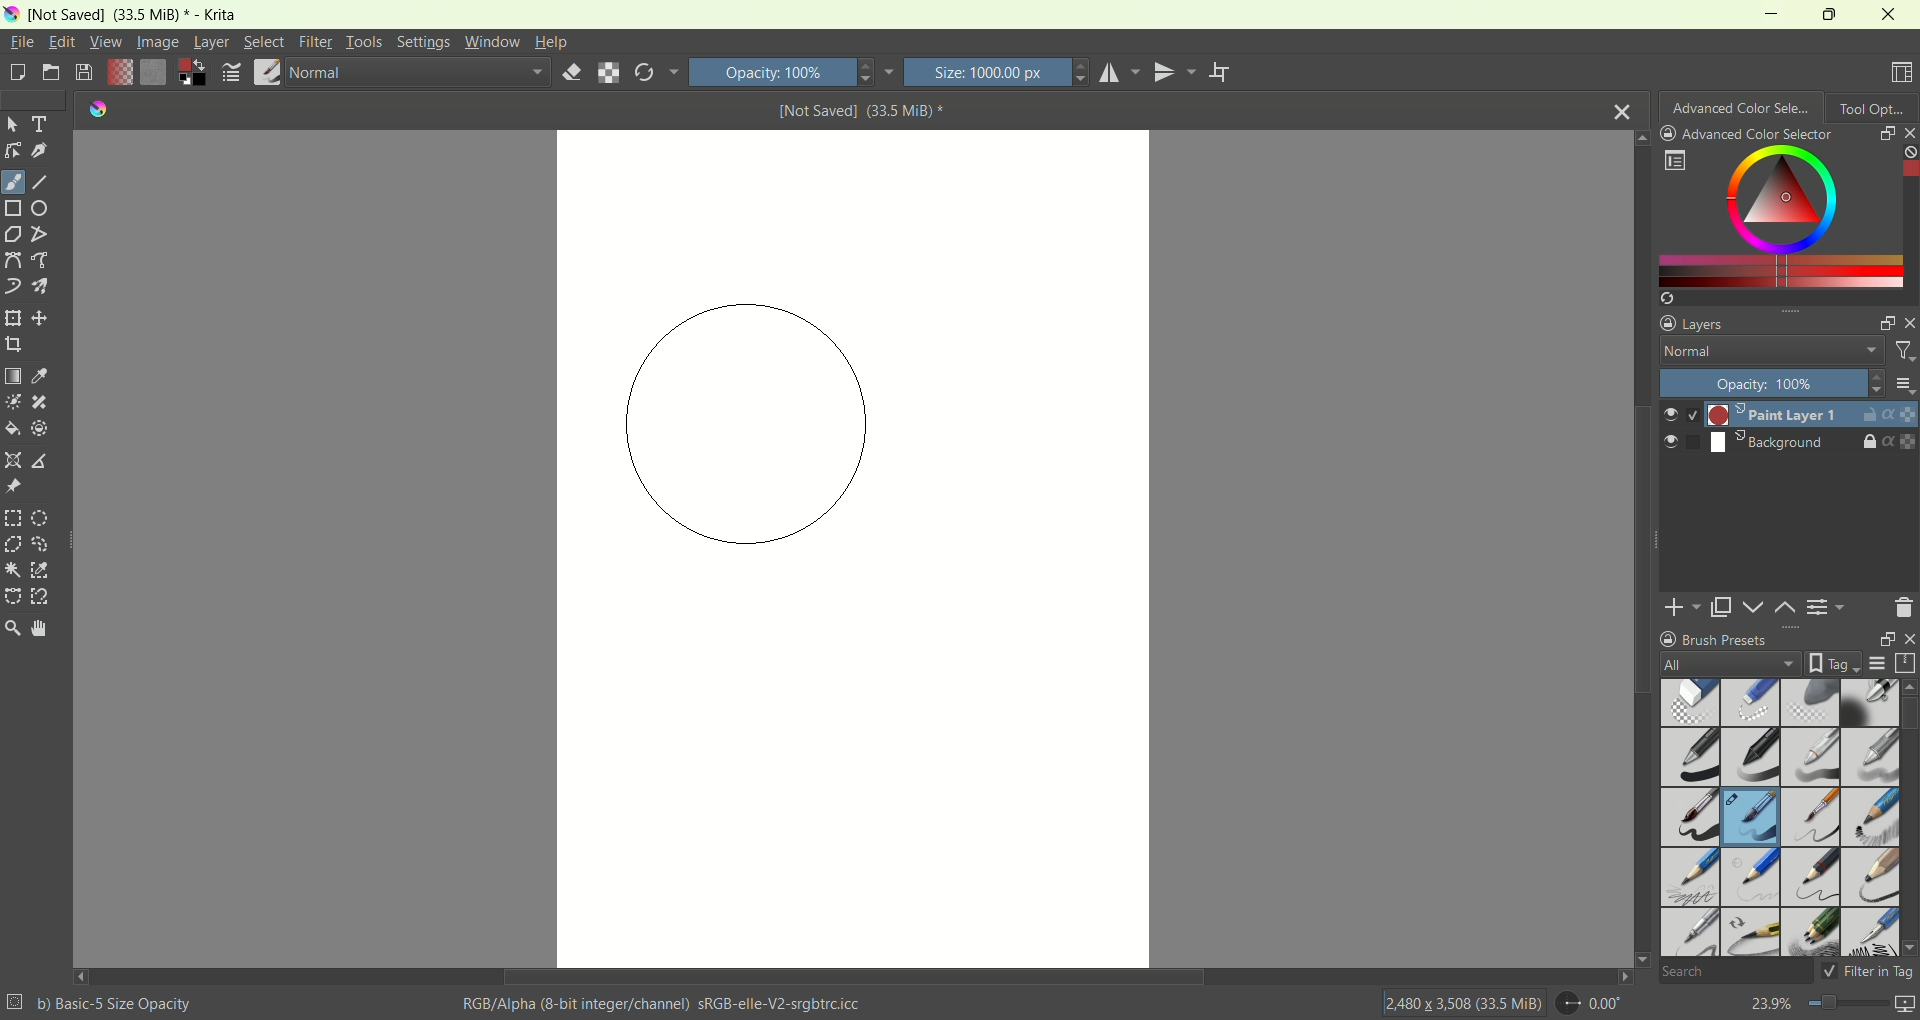  Describe the element at coordinates (46, 544) in the screenshot. I see `free hand selection` at that location.